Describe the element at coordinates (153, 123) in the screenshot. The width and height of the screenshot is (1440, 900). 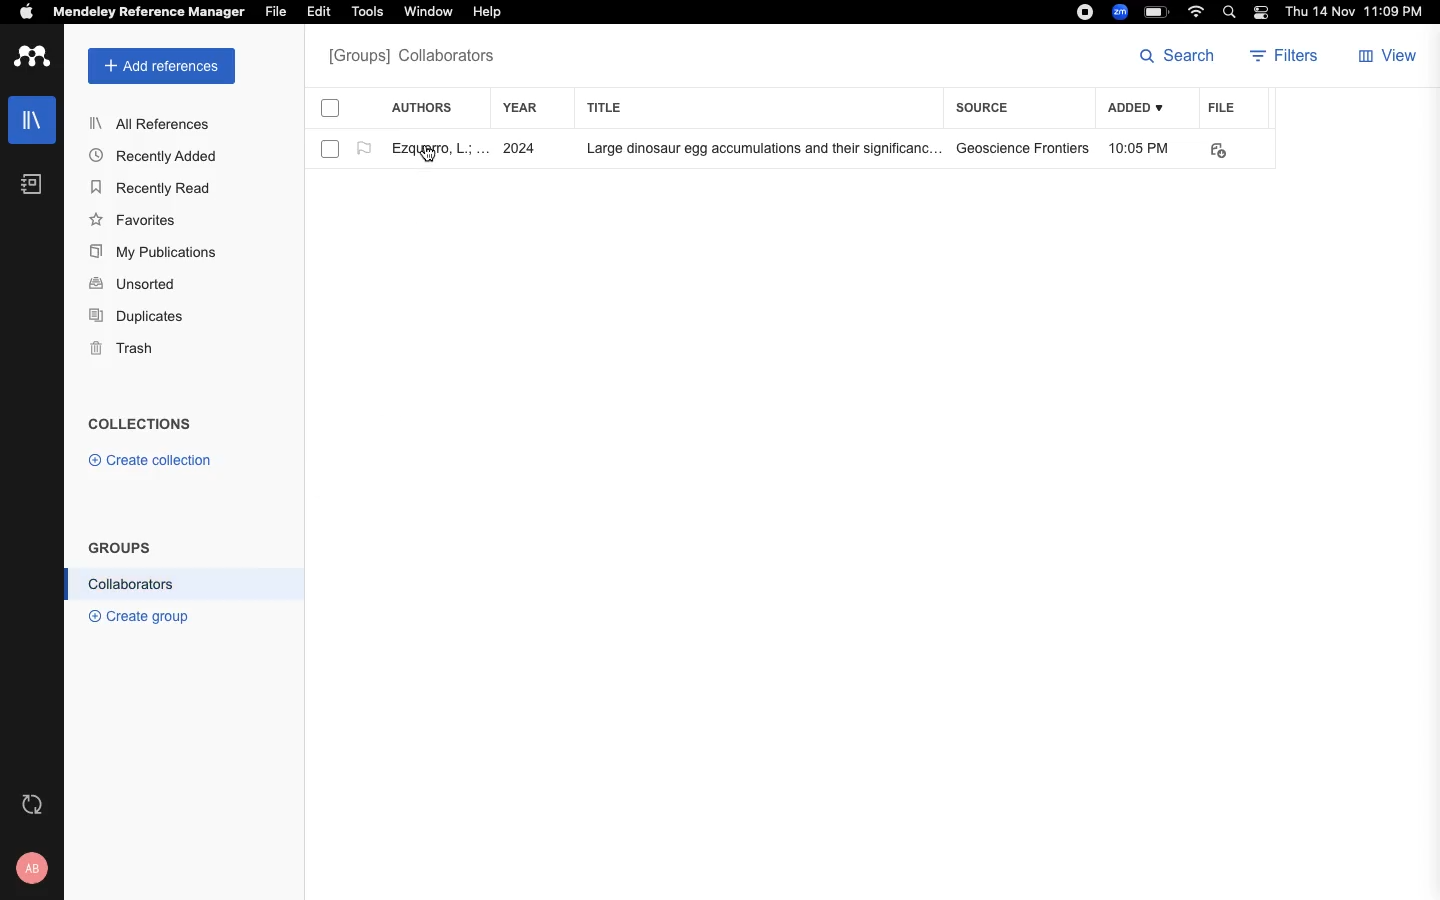
I see `All References` at that location.